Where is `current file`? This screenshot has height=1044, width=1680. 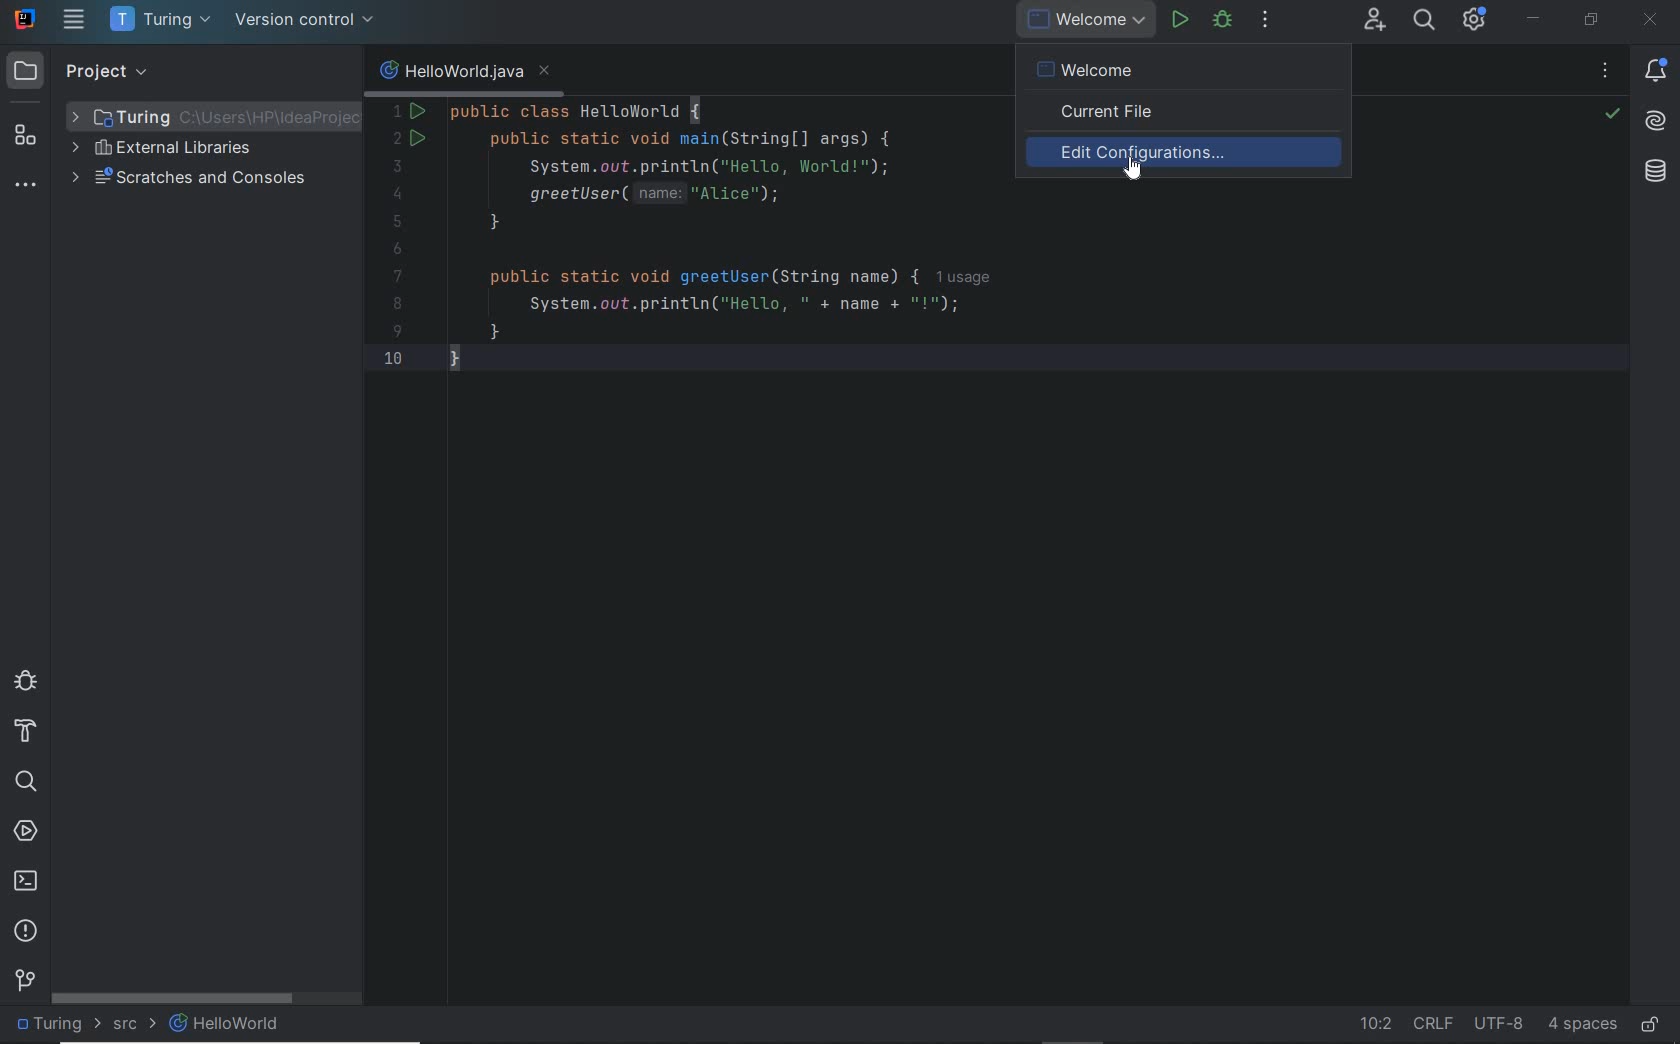
current file is located at coordinates (1189, 114).